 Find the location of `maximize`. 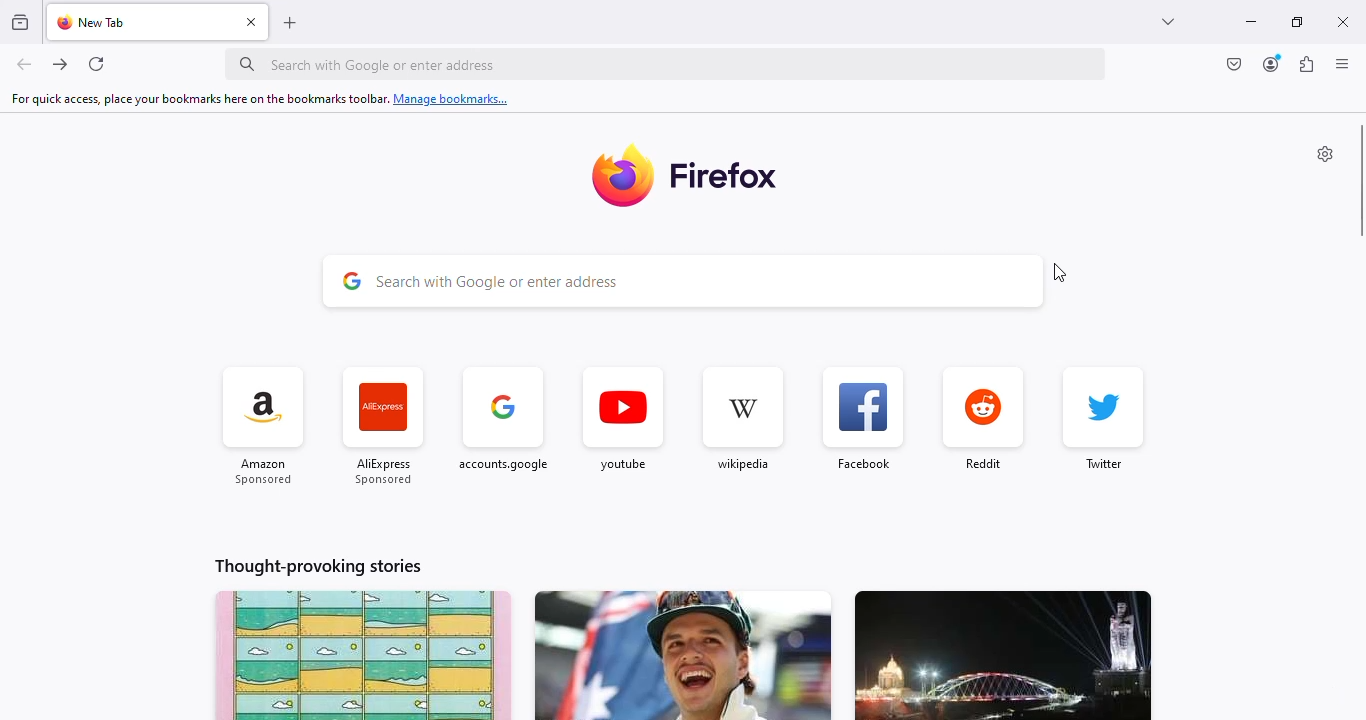

maximize is located at coordinates (1298, 22).